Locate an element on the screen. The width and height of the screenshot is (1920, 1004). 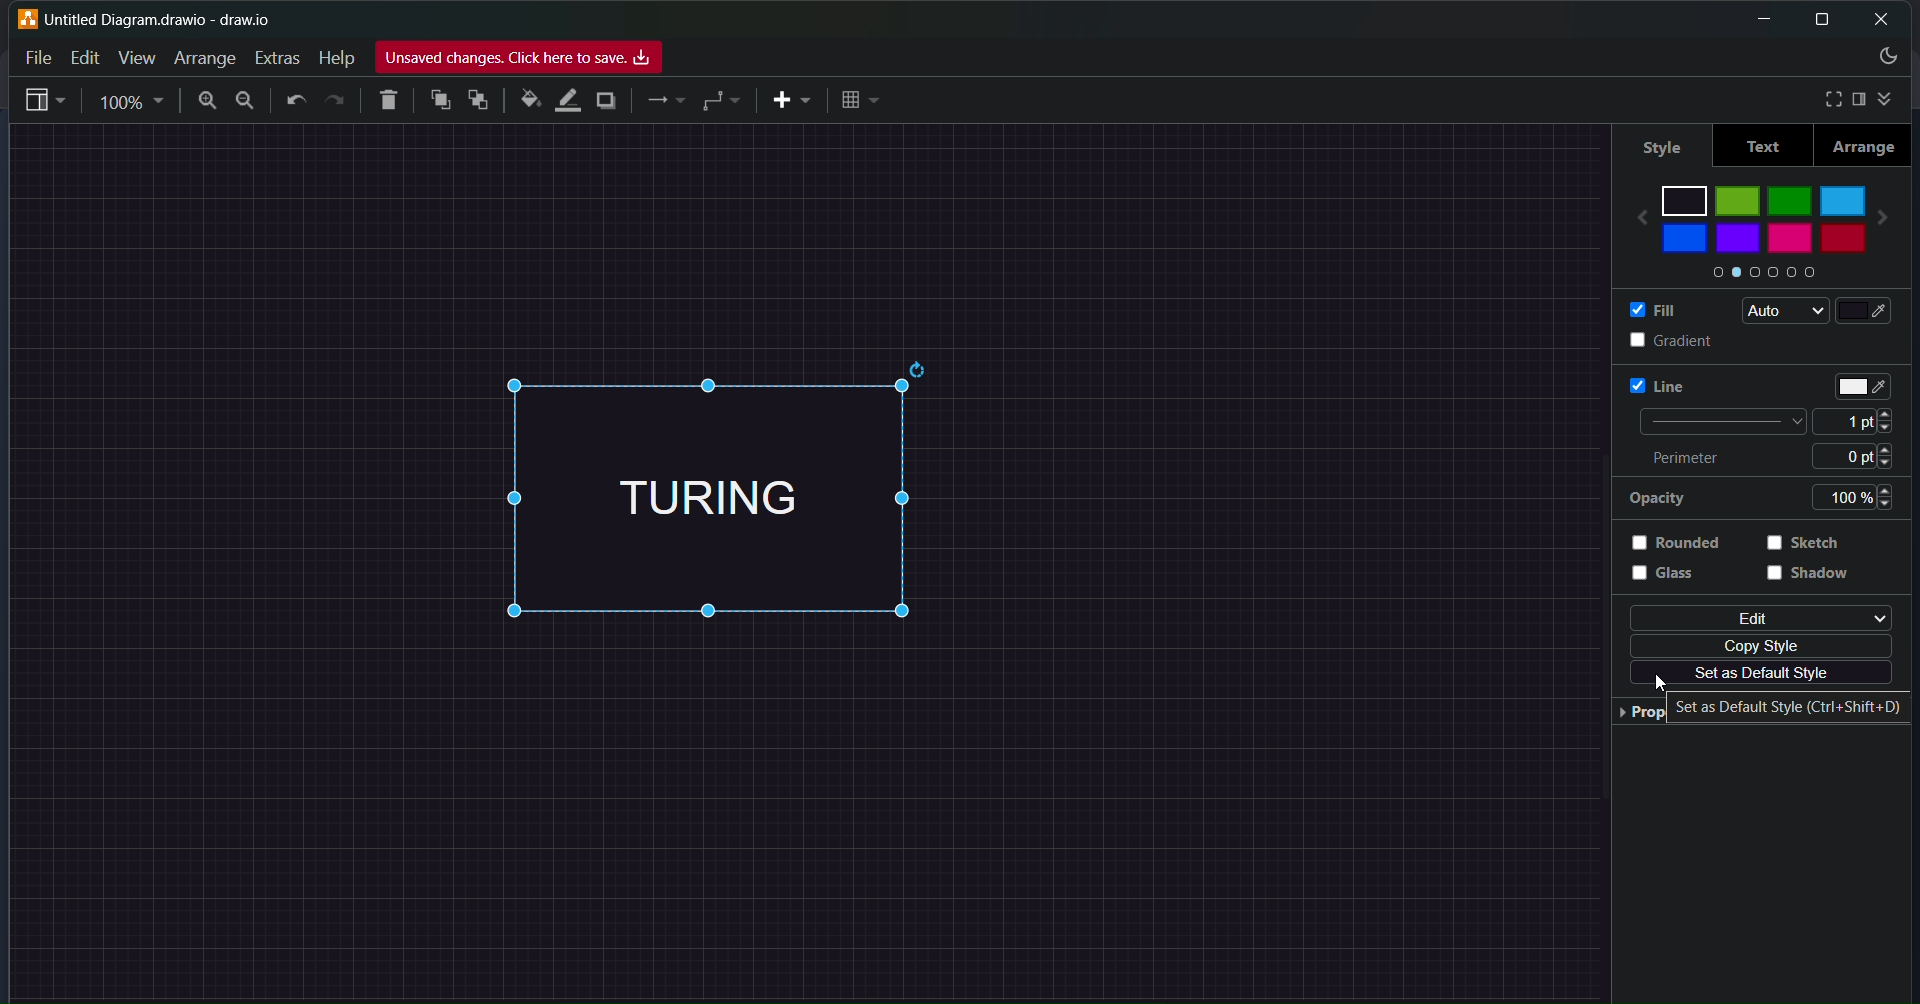
Arrange is located at coordinates (205, 57).